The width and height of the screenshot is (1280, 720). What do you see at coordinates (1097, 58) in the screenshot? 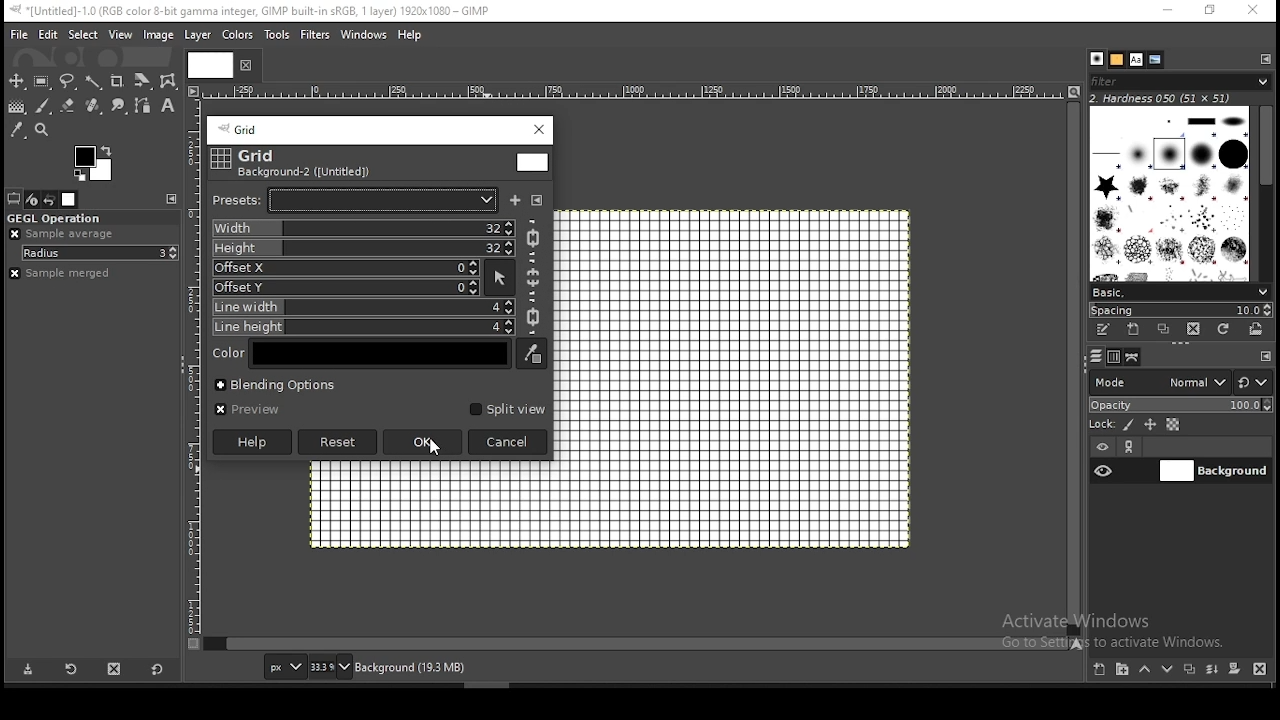
I see `brushes` at bounding box center [1097, 58].